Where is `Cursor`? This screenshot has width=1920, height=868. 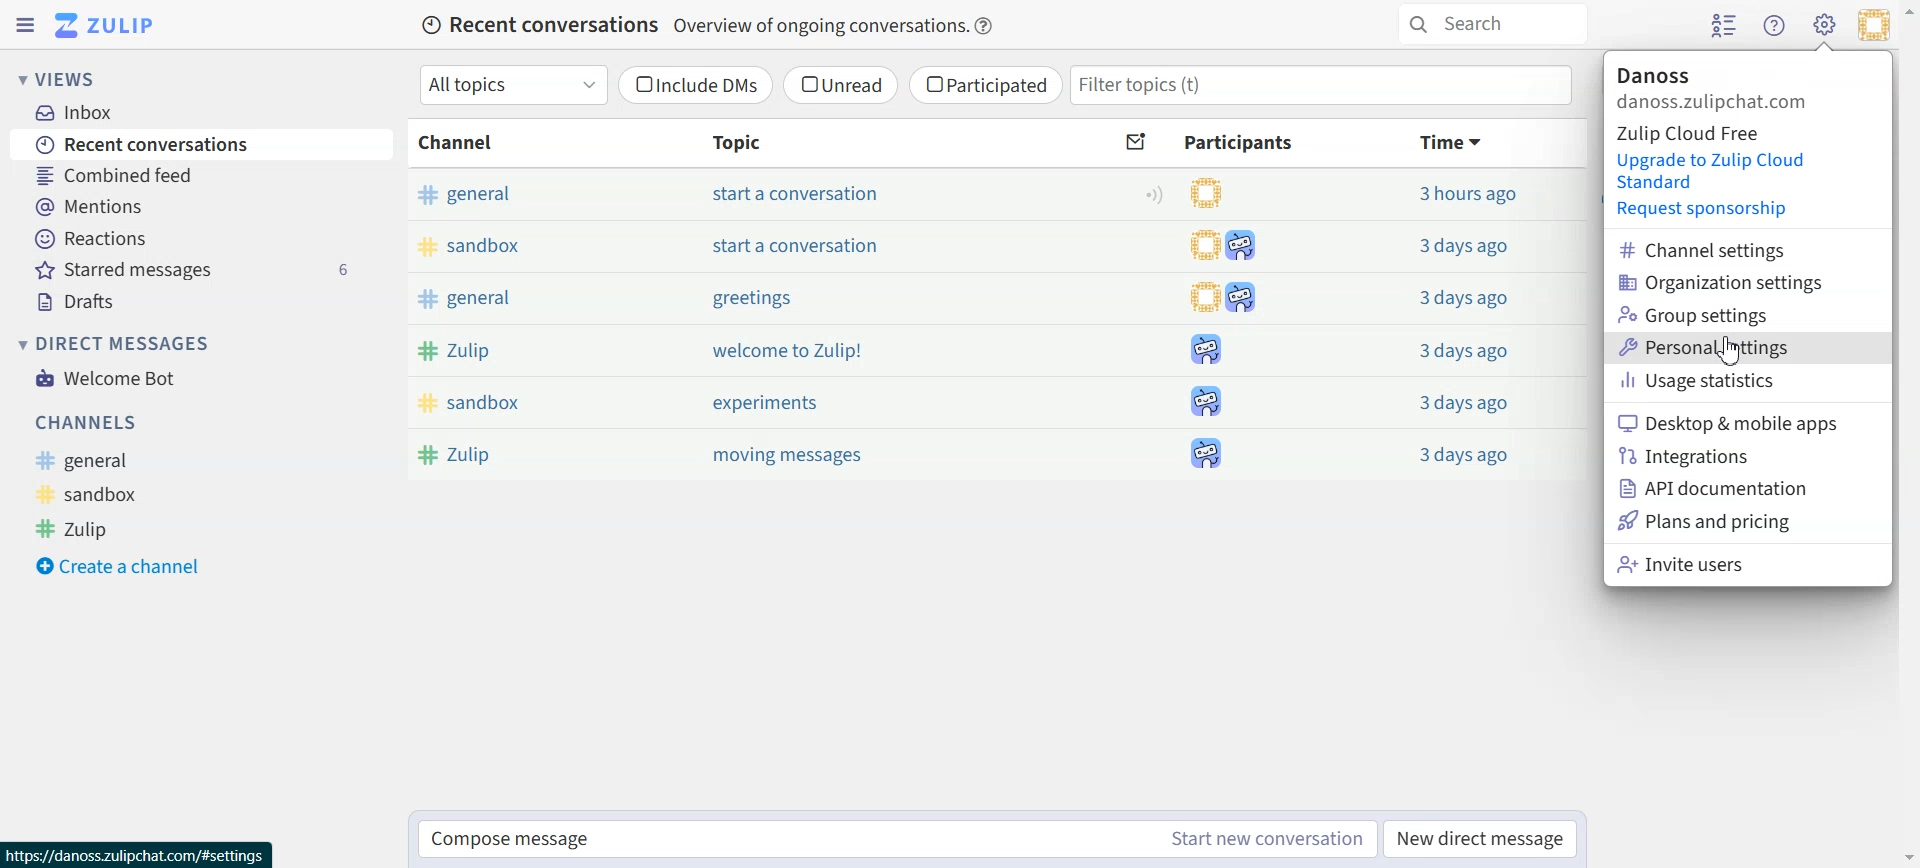
Cursor is located at coordinates (1819, 24).